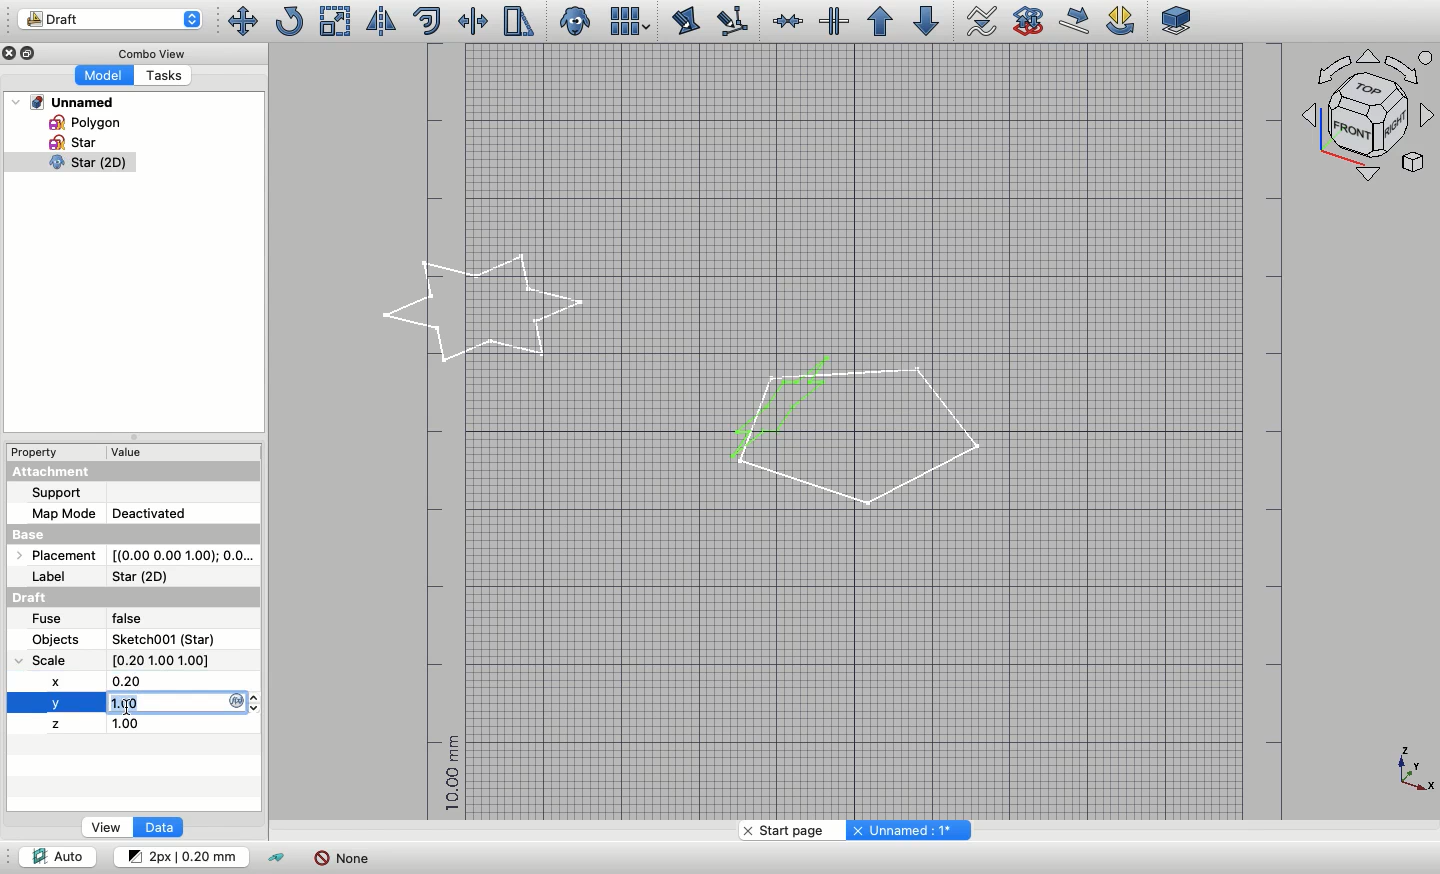 The image size is (1440, 874). What do you see at coordinates (63, 514) in the screenshot?
I see `Map mode` at bounding box center [63, 514].